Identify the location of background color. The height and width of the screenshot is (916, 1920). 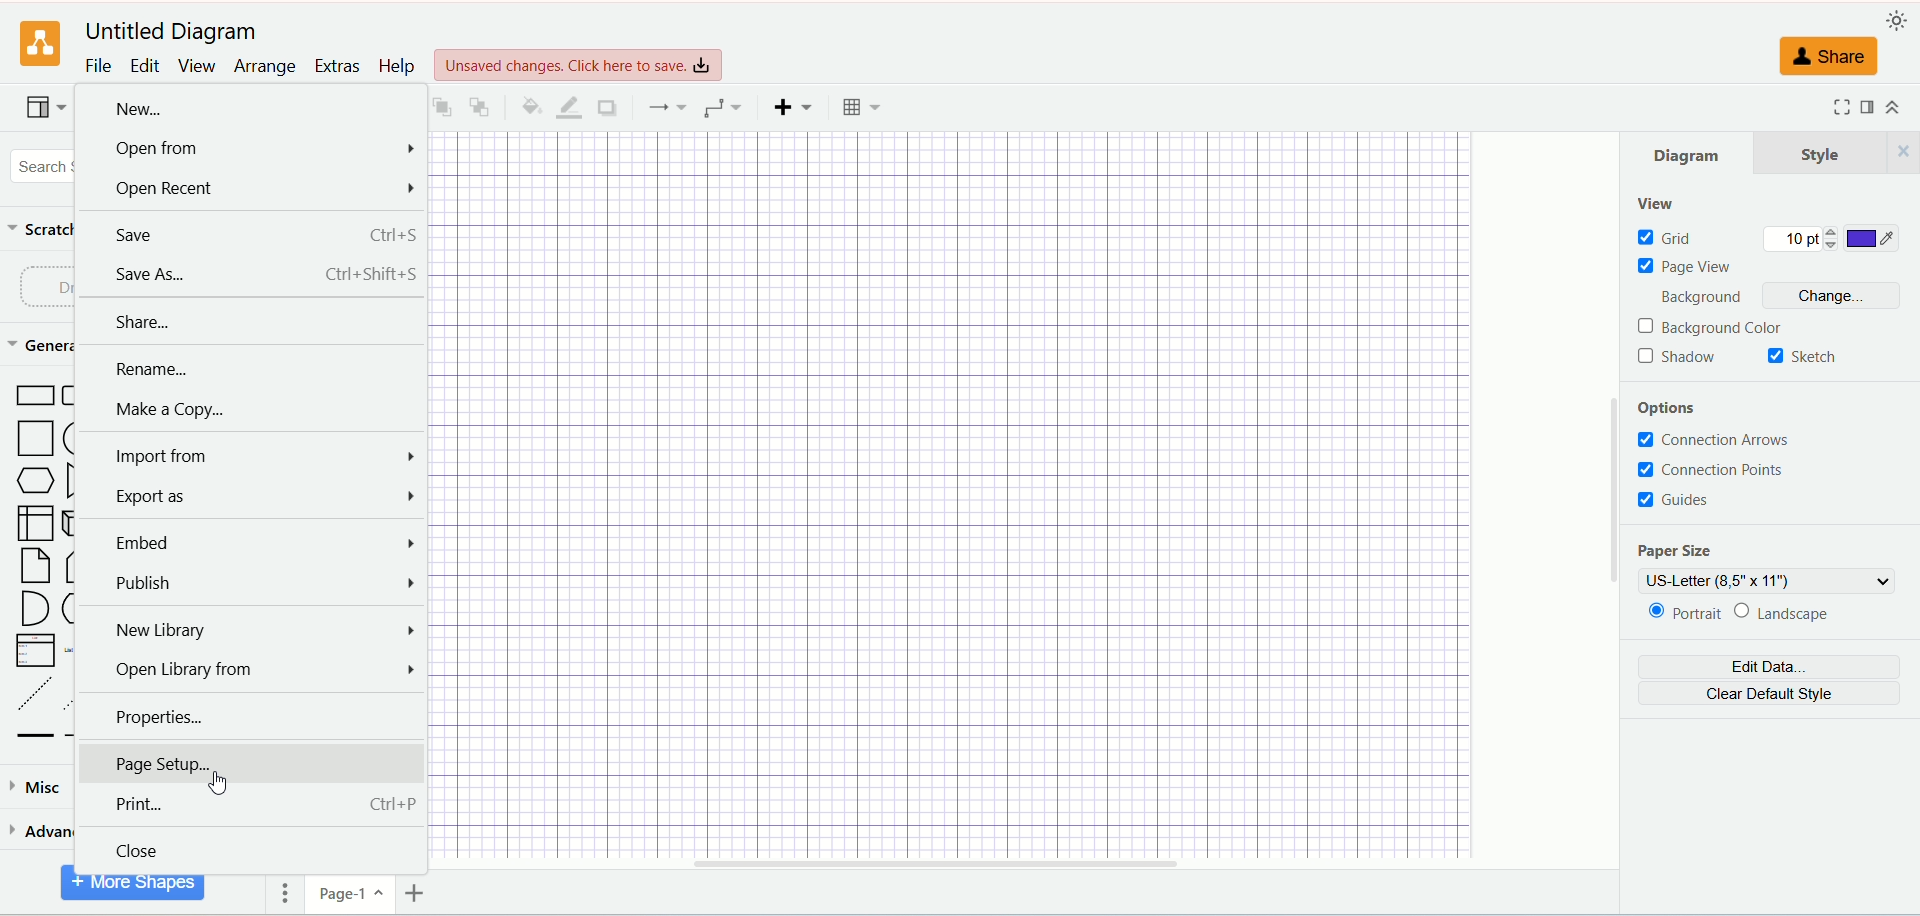
(1713, 328).